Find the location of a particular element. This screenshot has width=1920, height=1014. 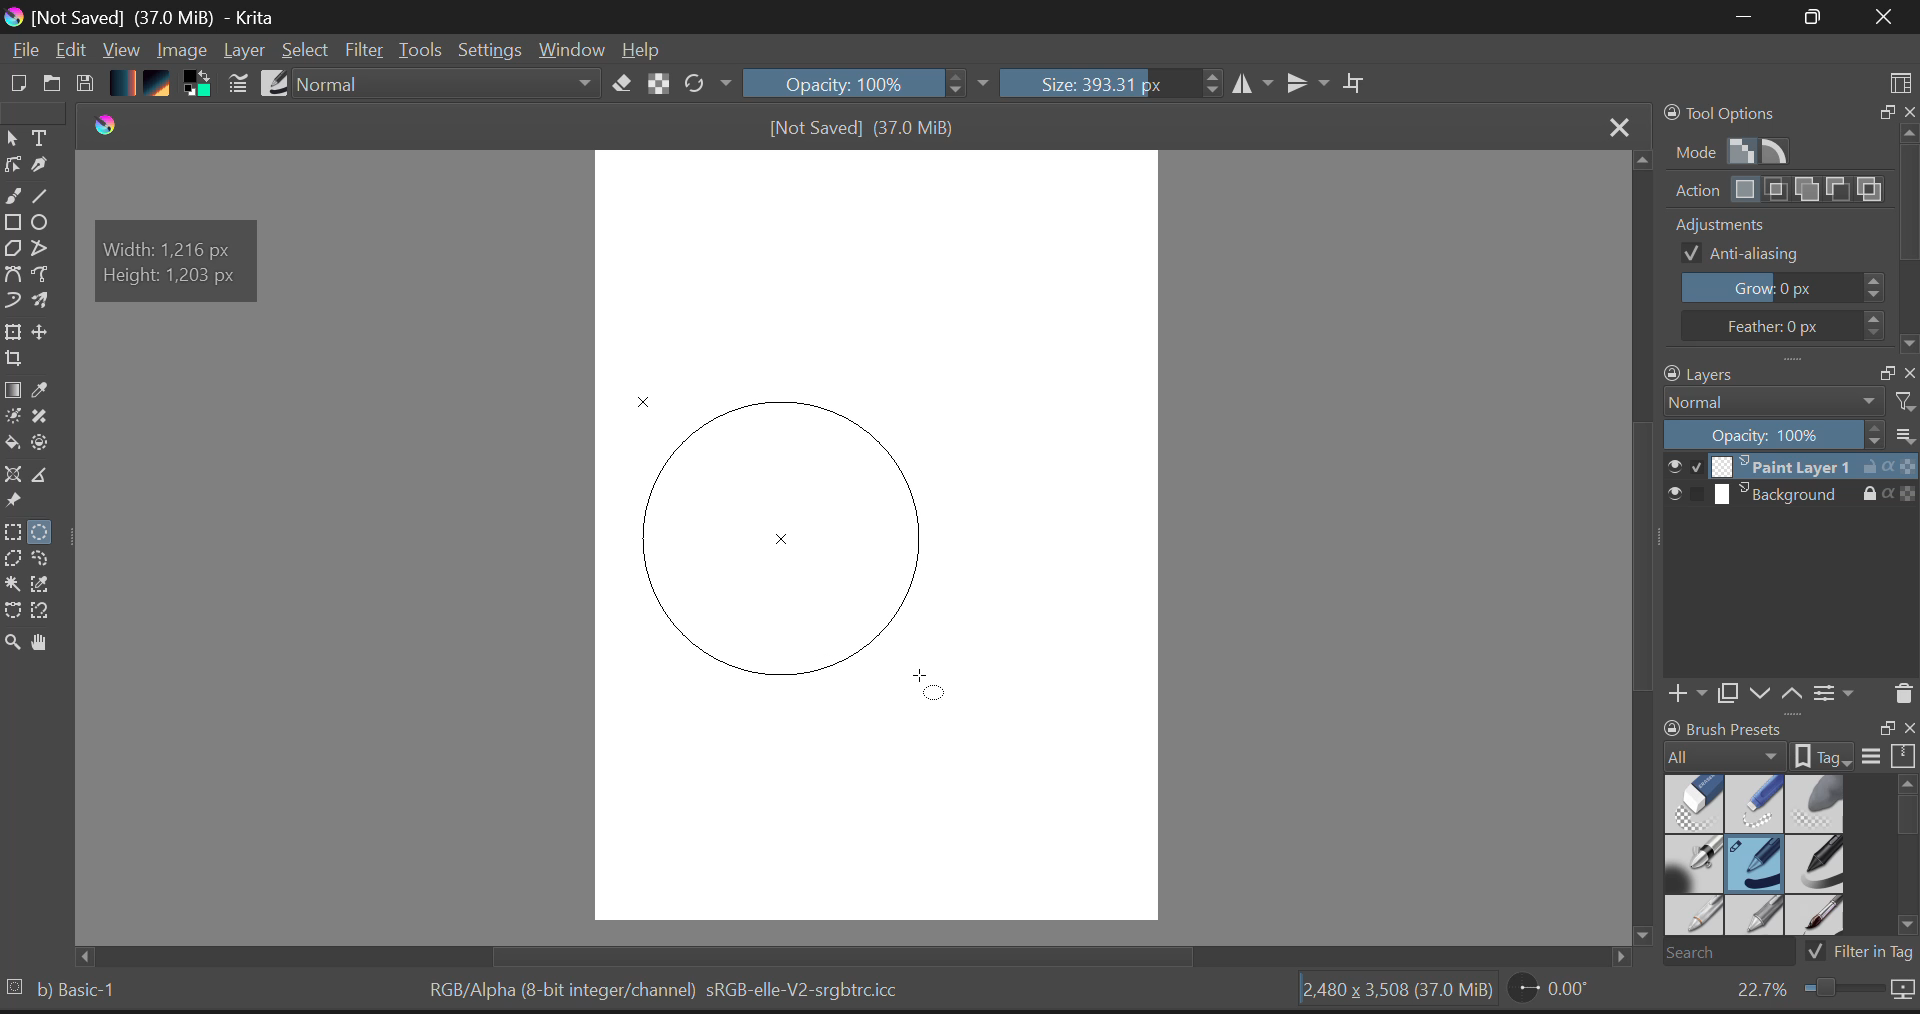

Select is located at coordinates (12, 139).